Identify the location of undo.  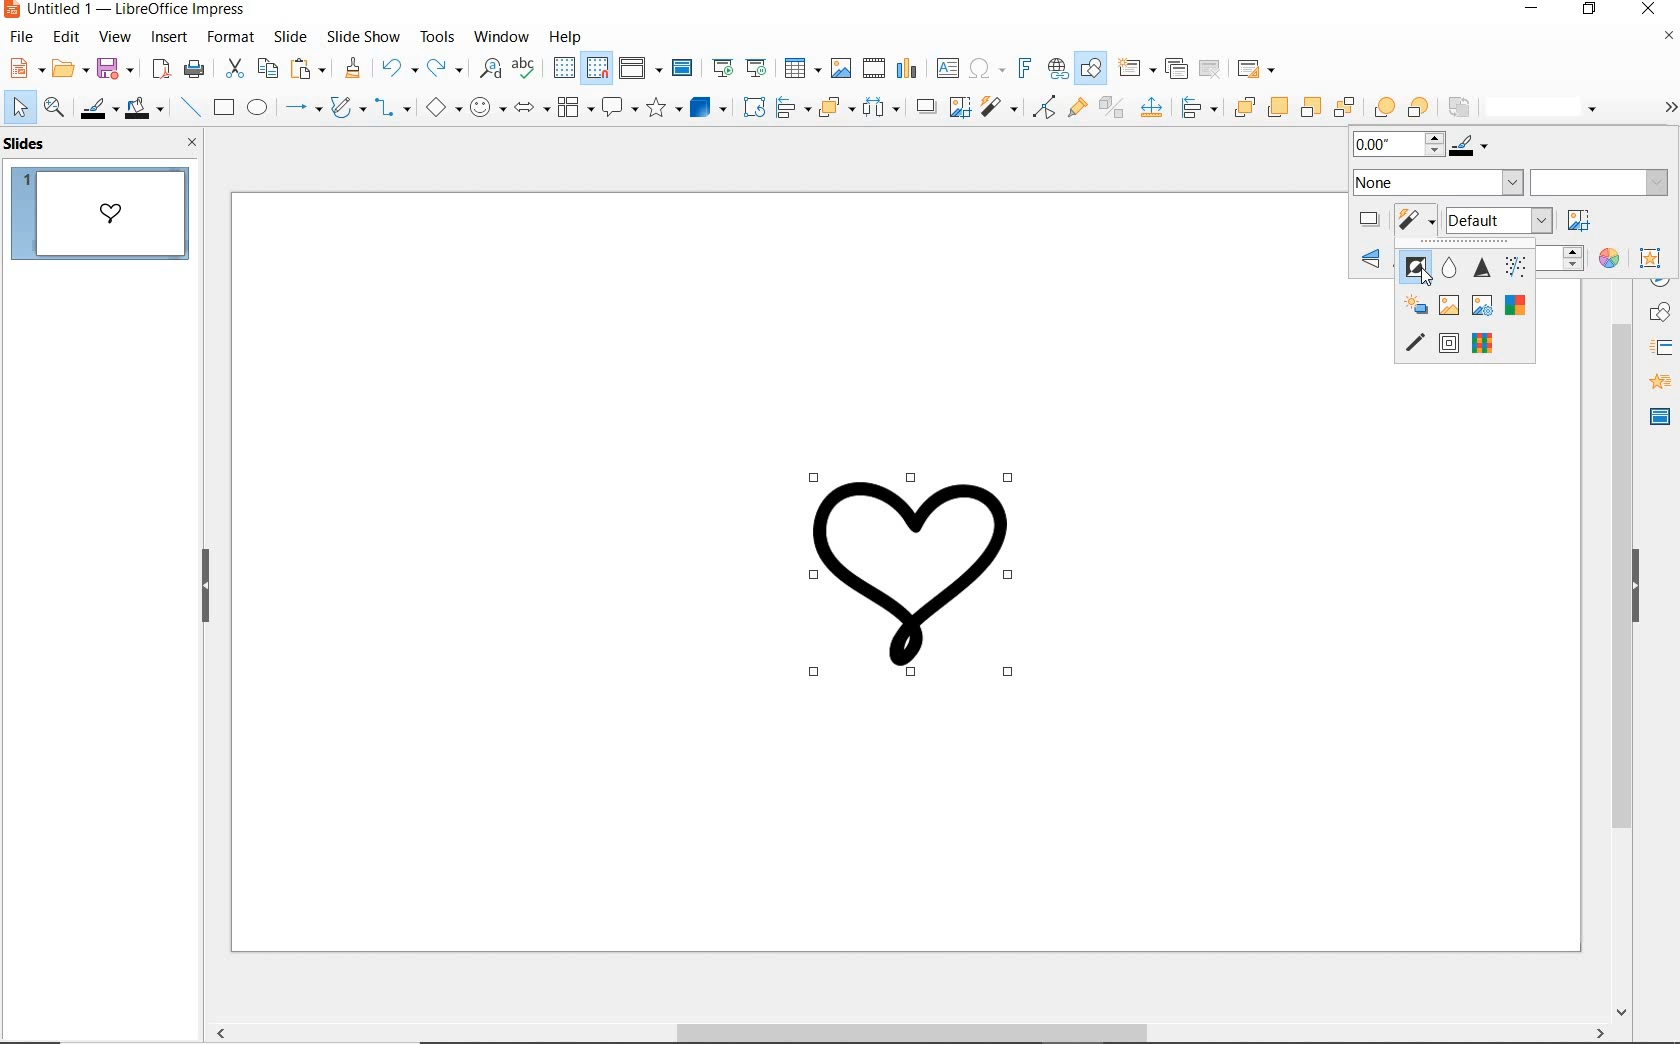
(398, 68).